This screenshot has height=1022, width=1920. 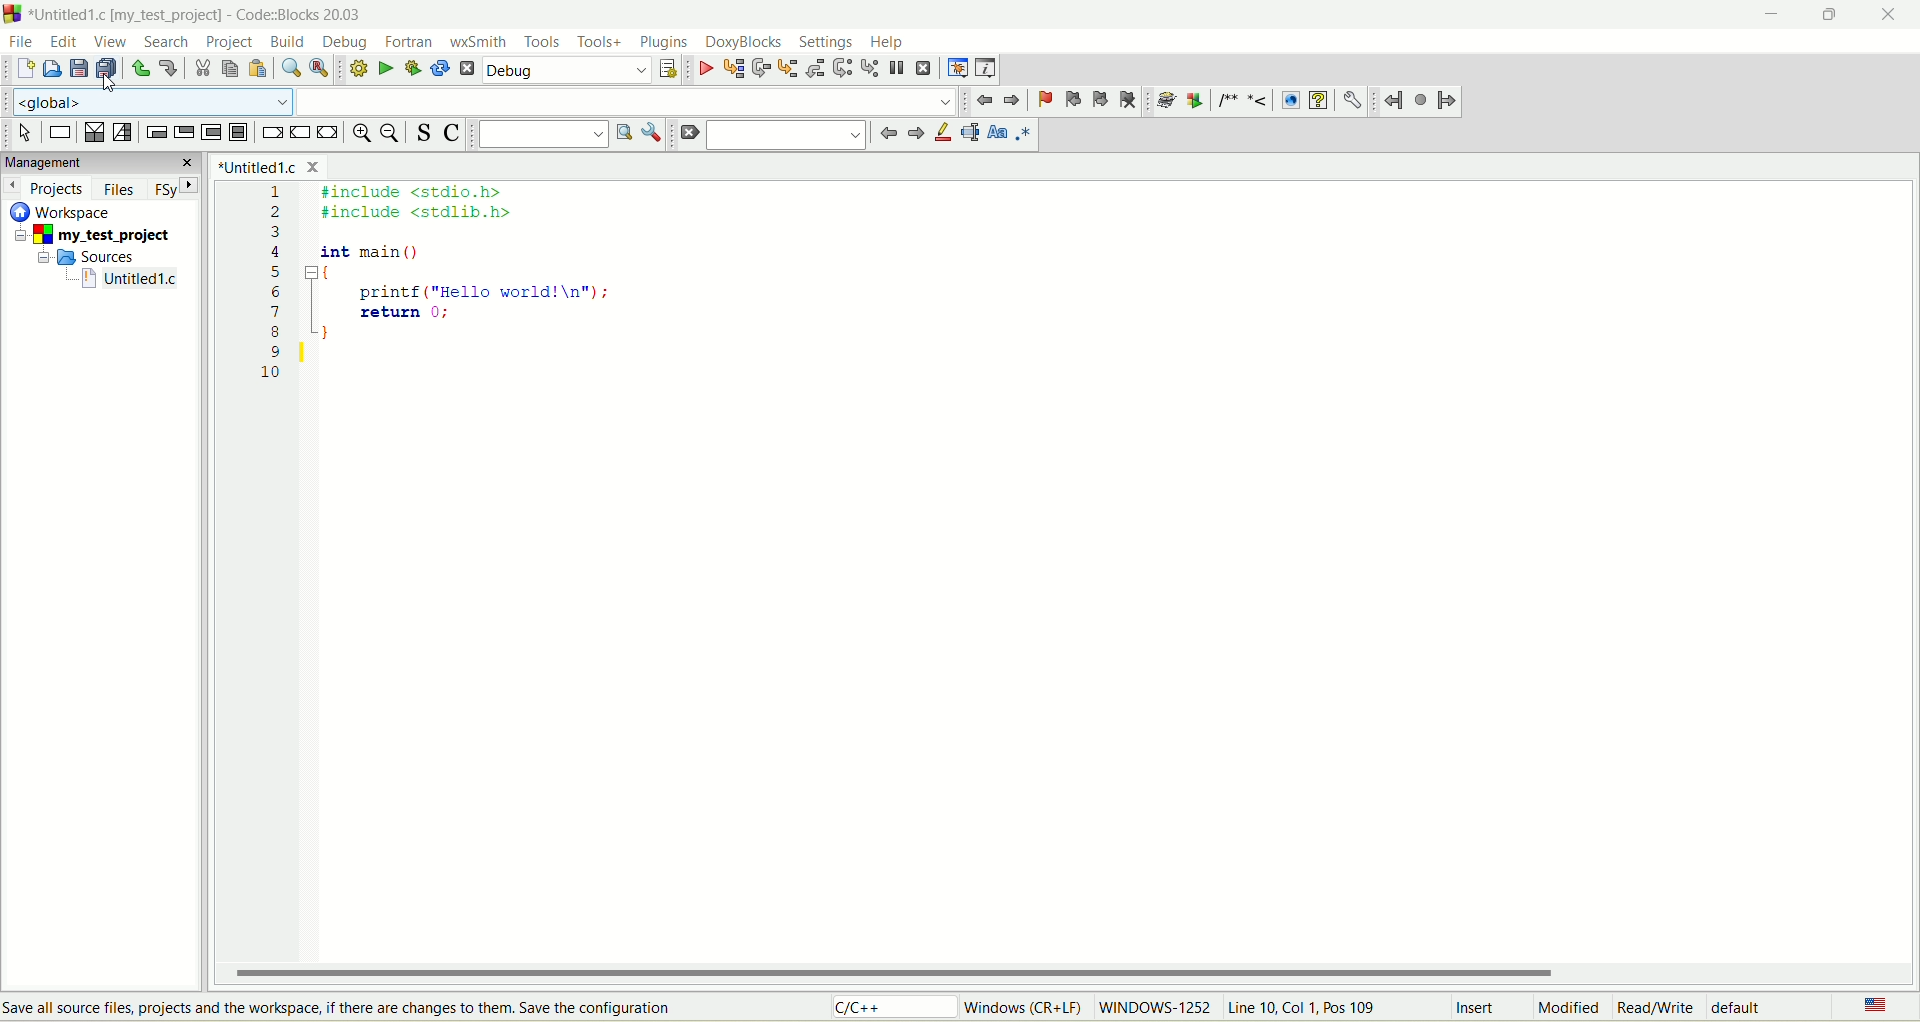 I want to click on workspace, so click(x=63, y=212).